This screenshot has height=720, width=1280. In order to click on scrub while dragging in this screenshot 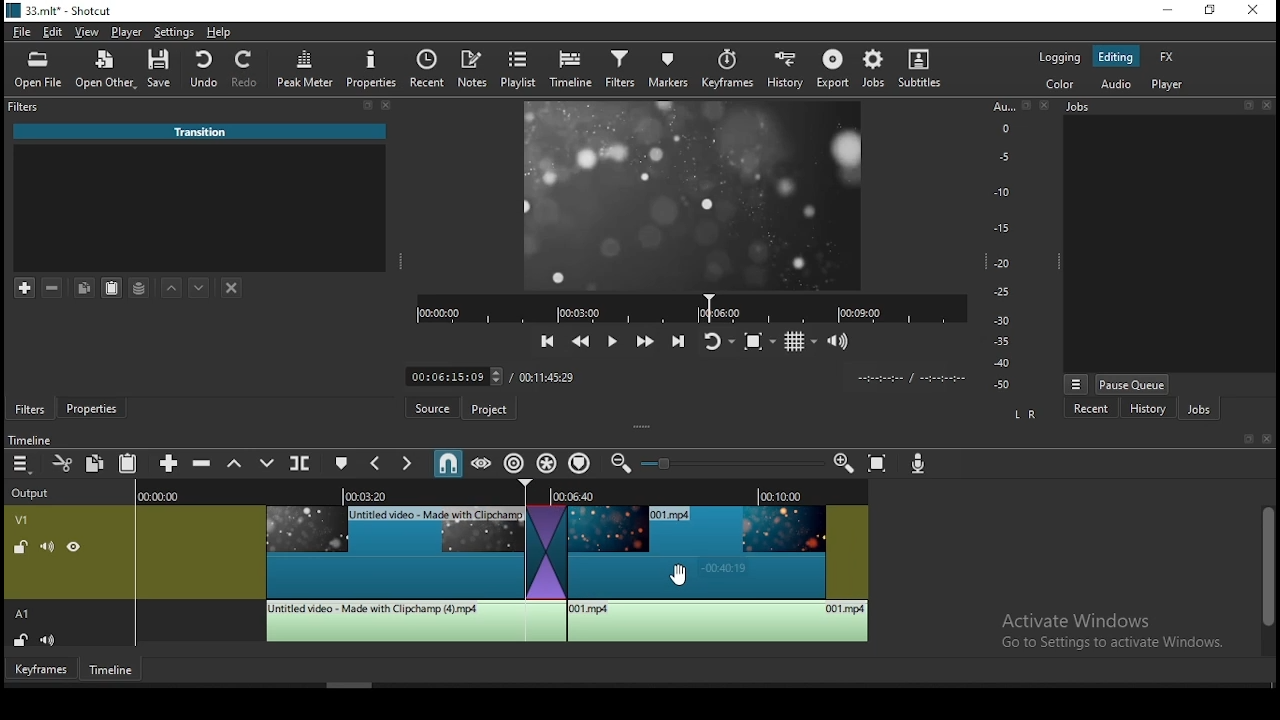, I will do `click(480, 463)`.